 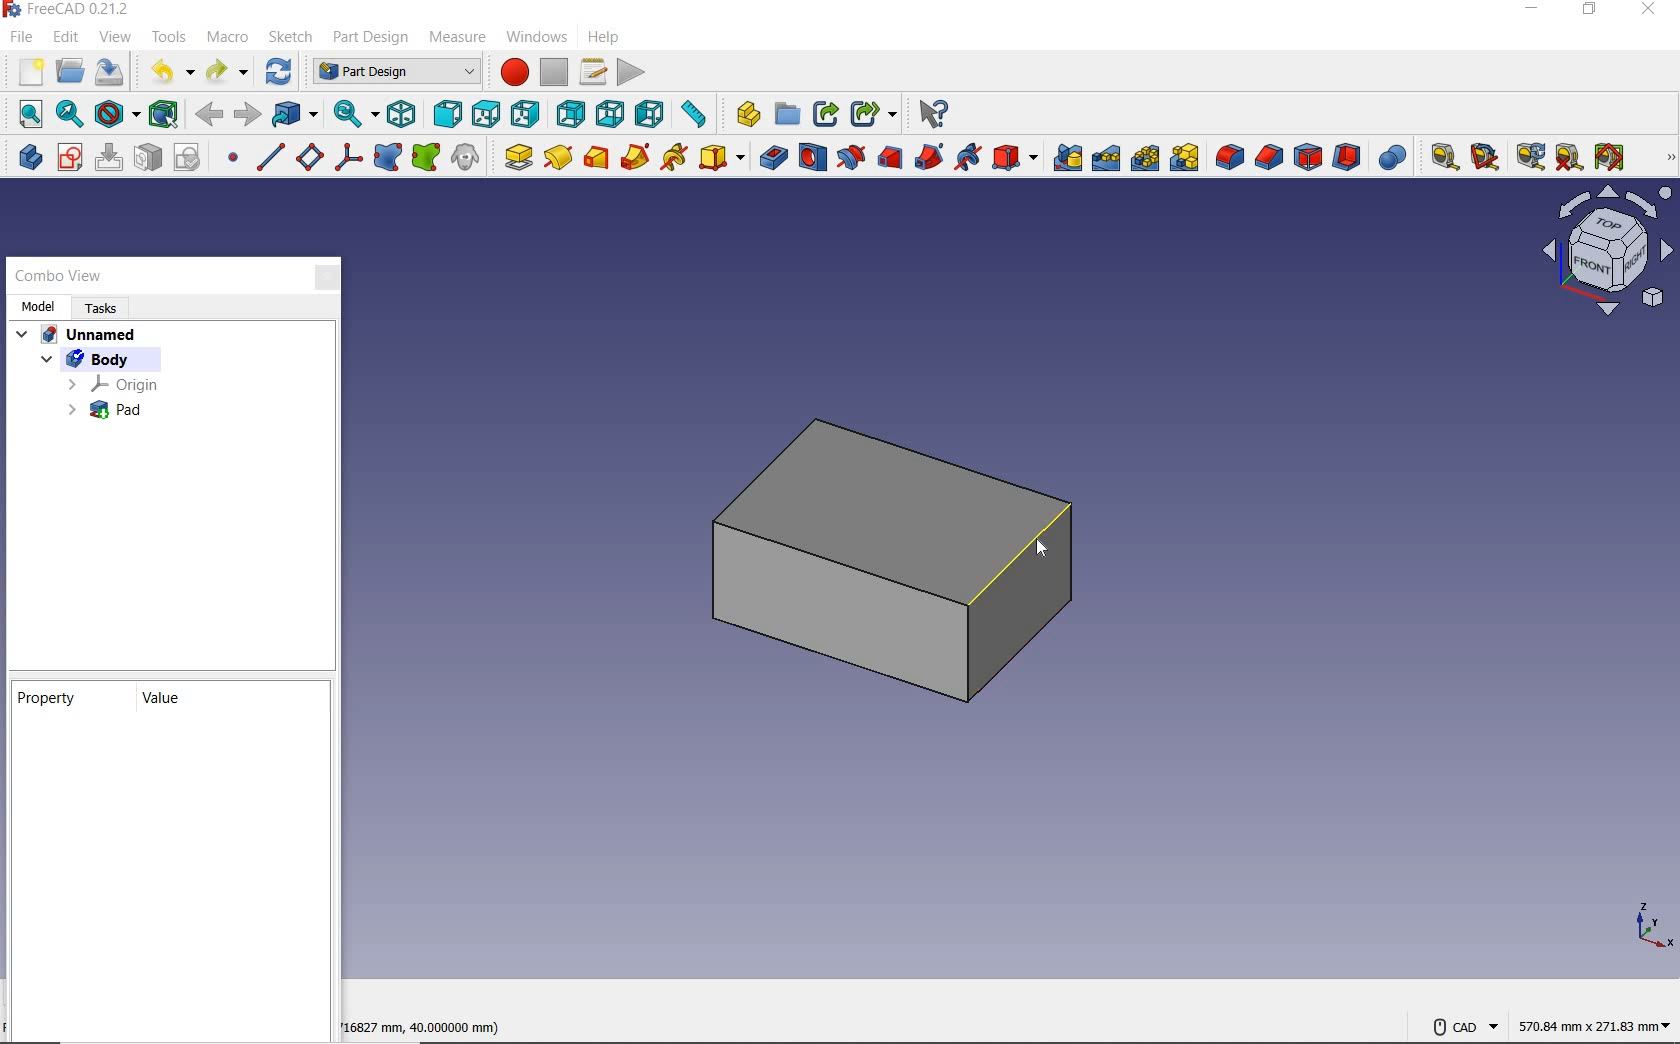 I want to click on go to linked object, so click(x=296, y=113).